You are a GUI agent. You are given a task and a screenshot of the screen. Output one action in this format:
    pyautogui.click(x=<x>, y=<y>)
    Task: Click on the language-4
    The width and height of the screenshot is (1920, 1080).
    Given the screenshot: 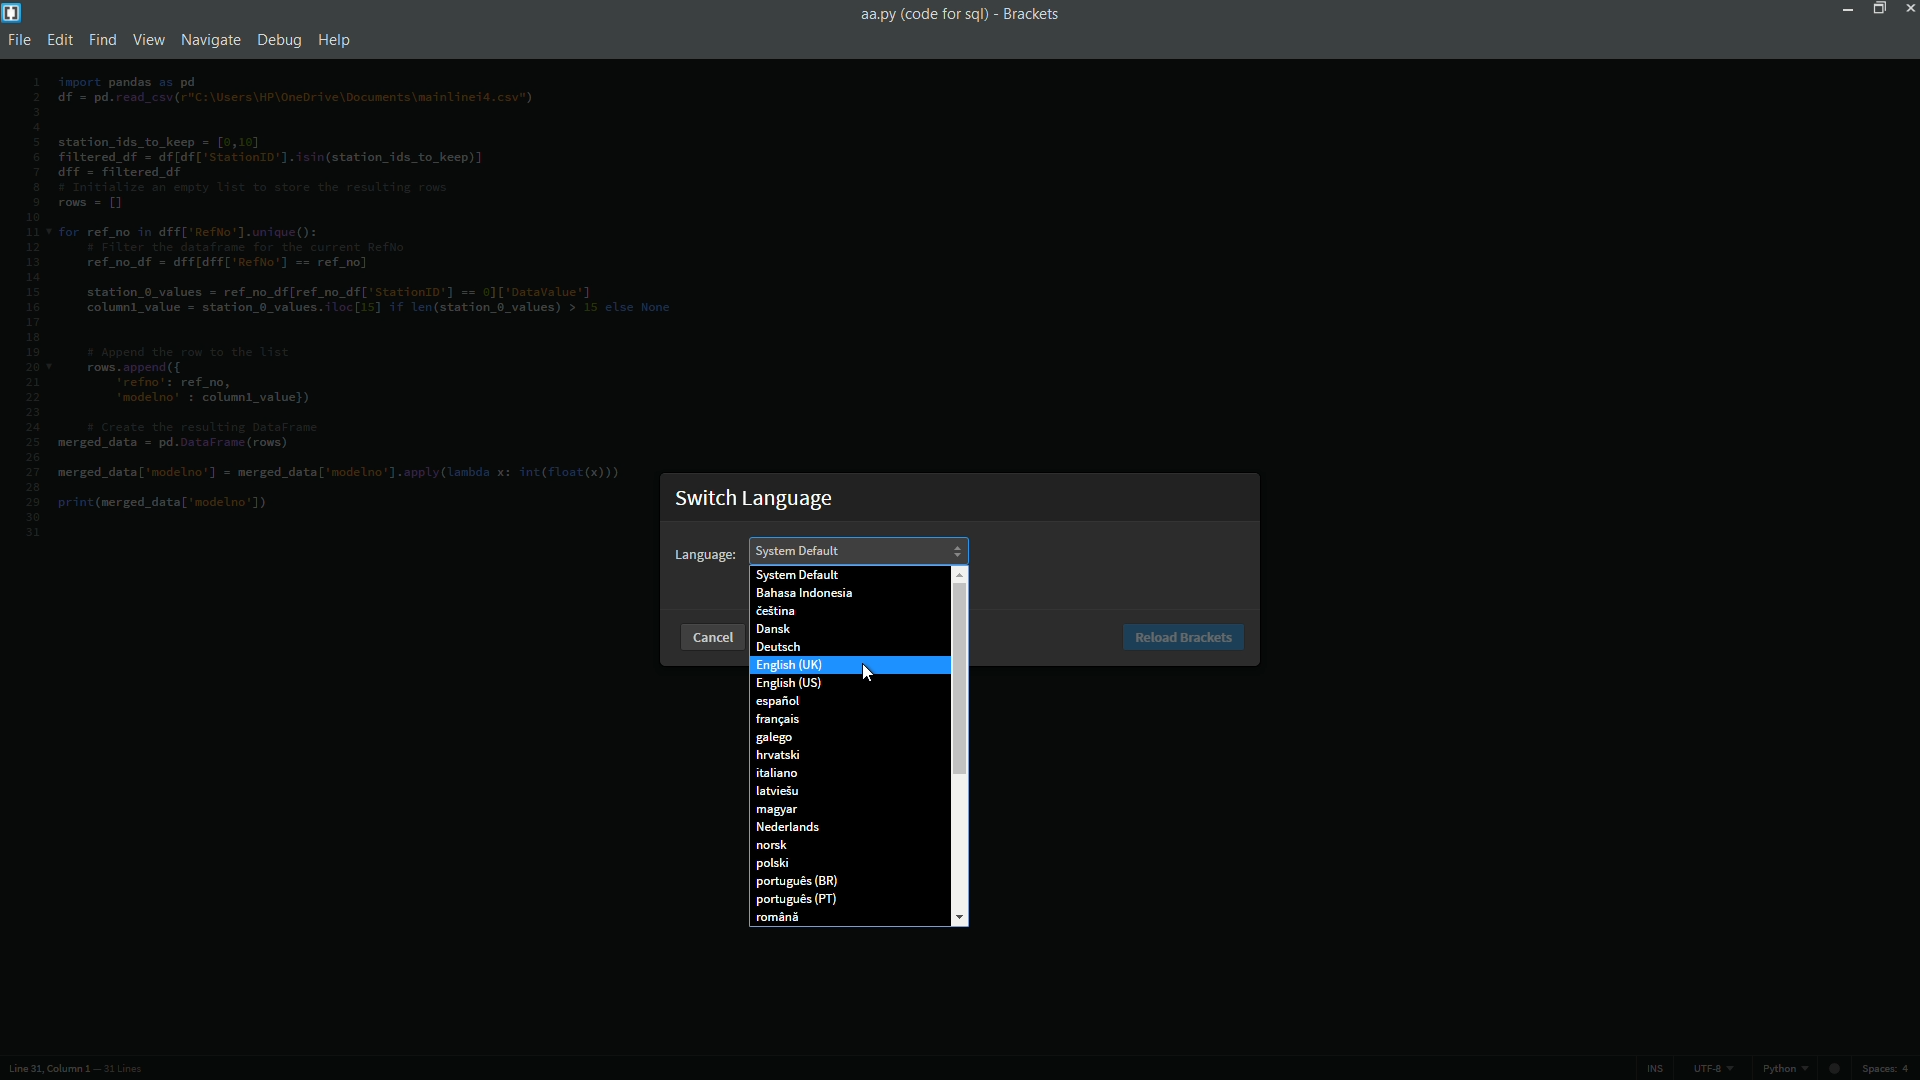 What is the action you would take?
    pyautogui.click(x=776, y=647)
    